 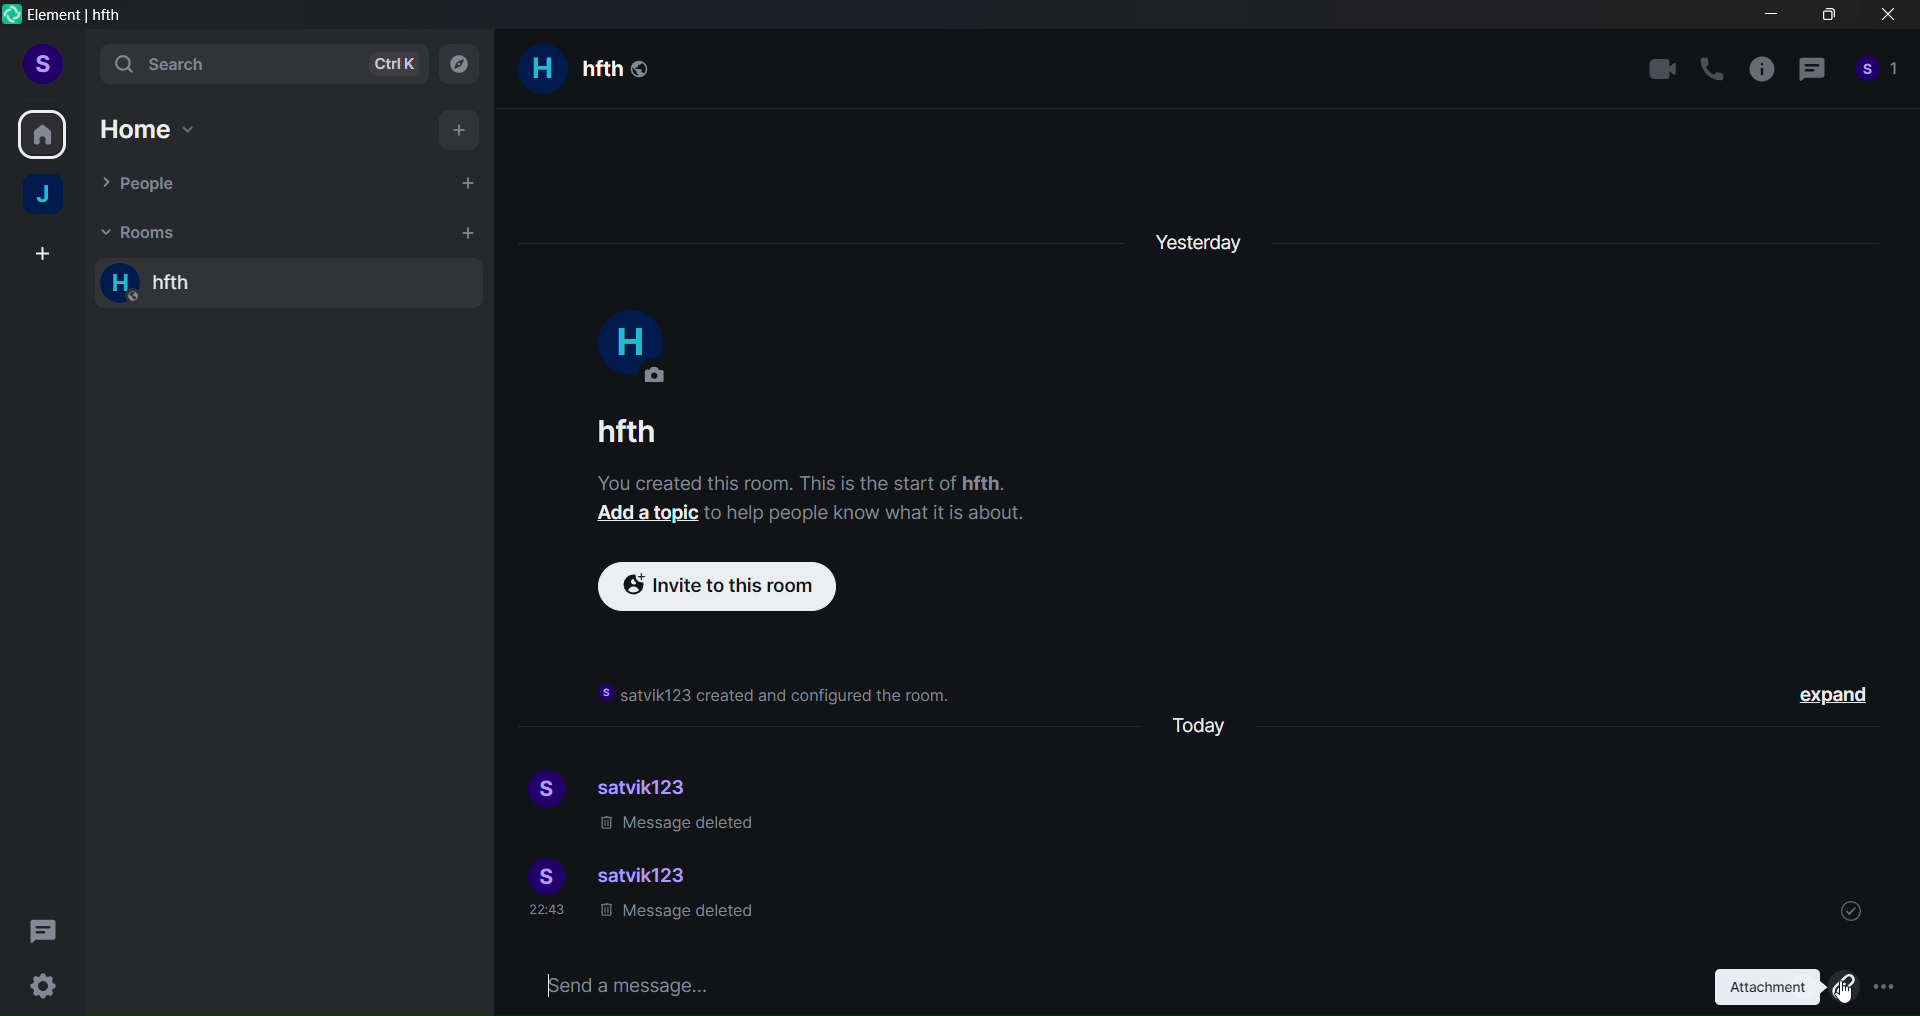 I want to click on send a message, so click(x=1094, y=983).